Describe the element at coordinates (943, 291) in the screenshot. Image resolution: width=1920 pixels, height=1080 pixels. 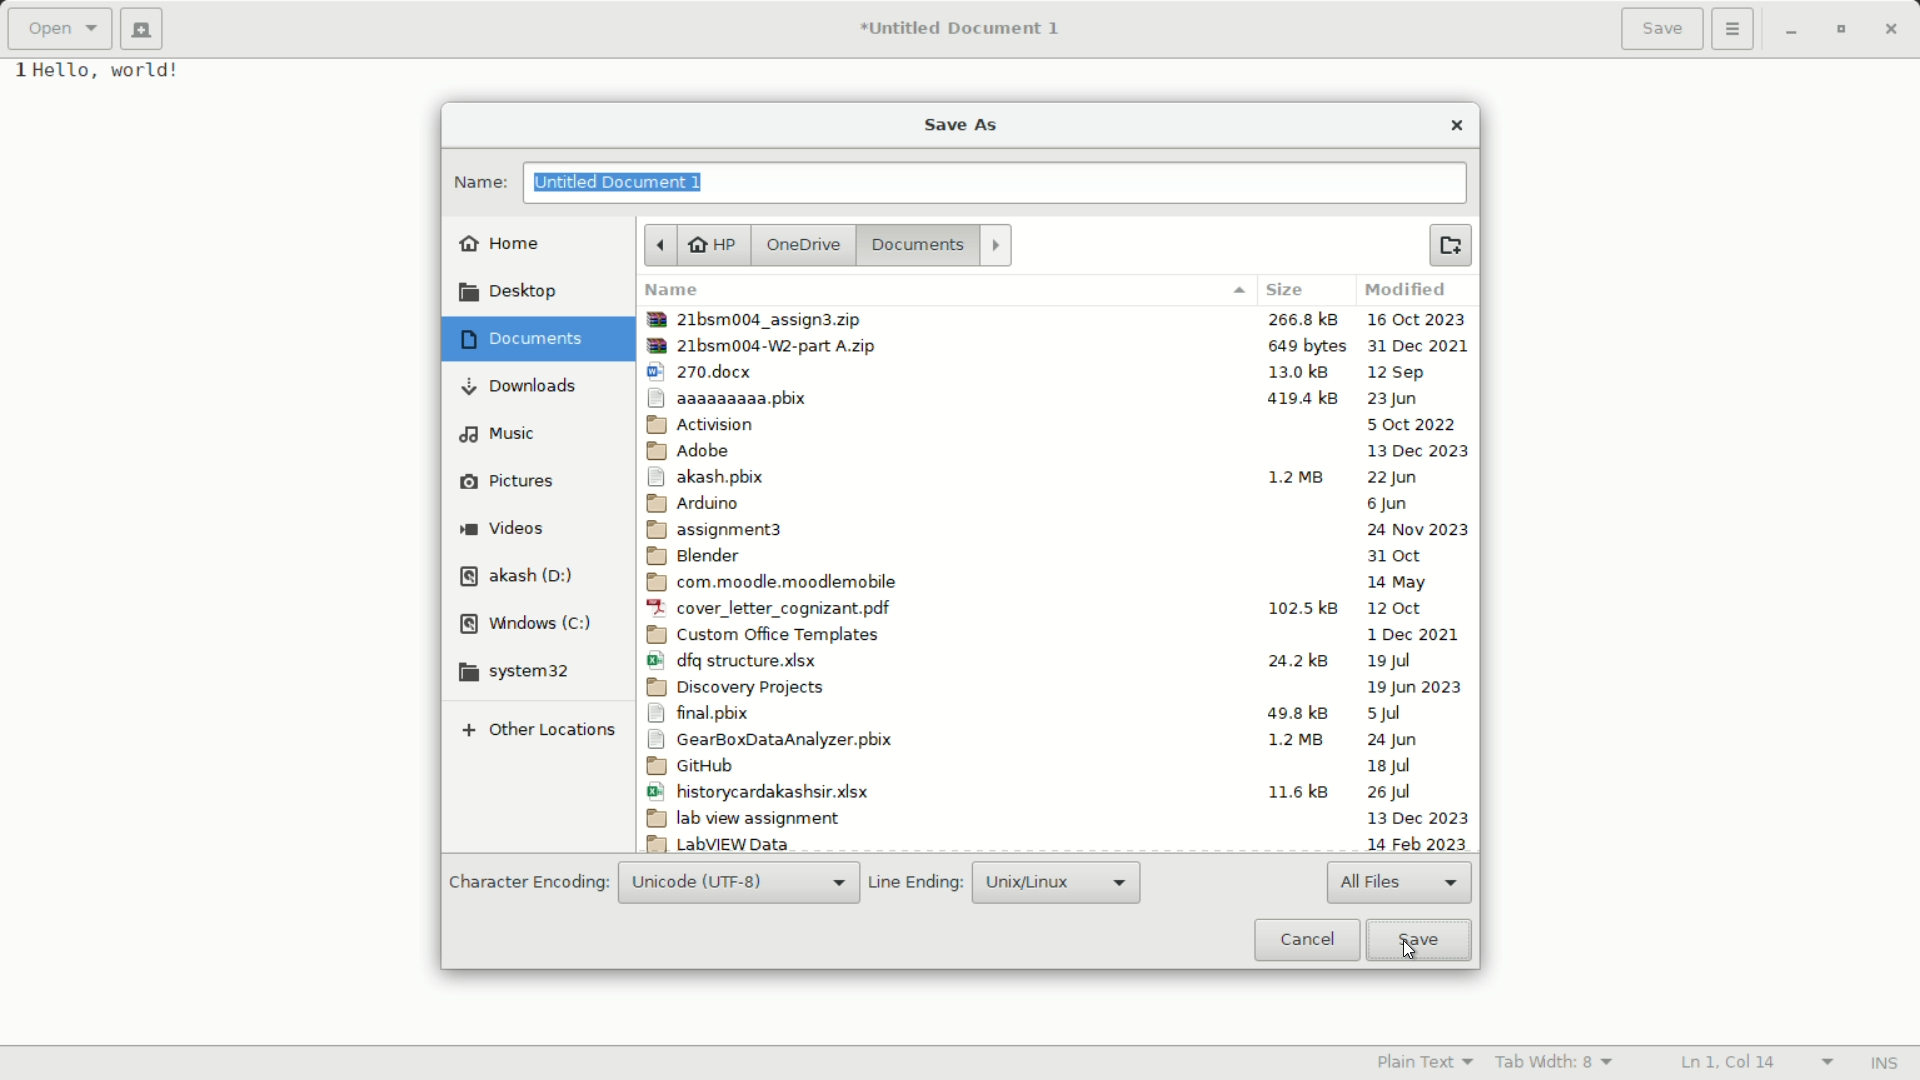
I see `name` at that location.